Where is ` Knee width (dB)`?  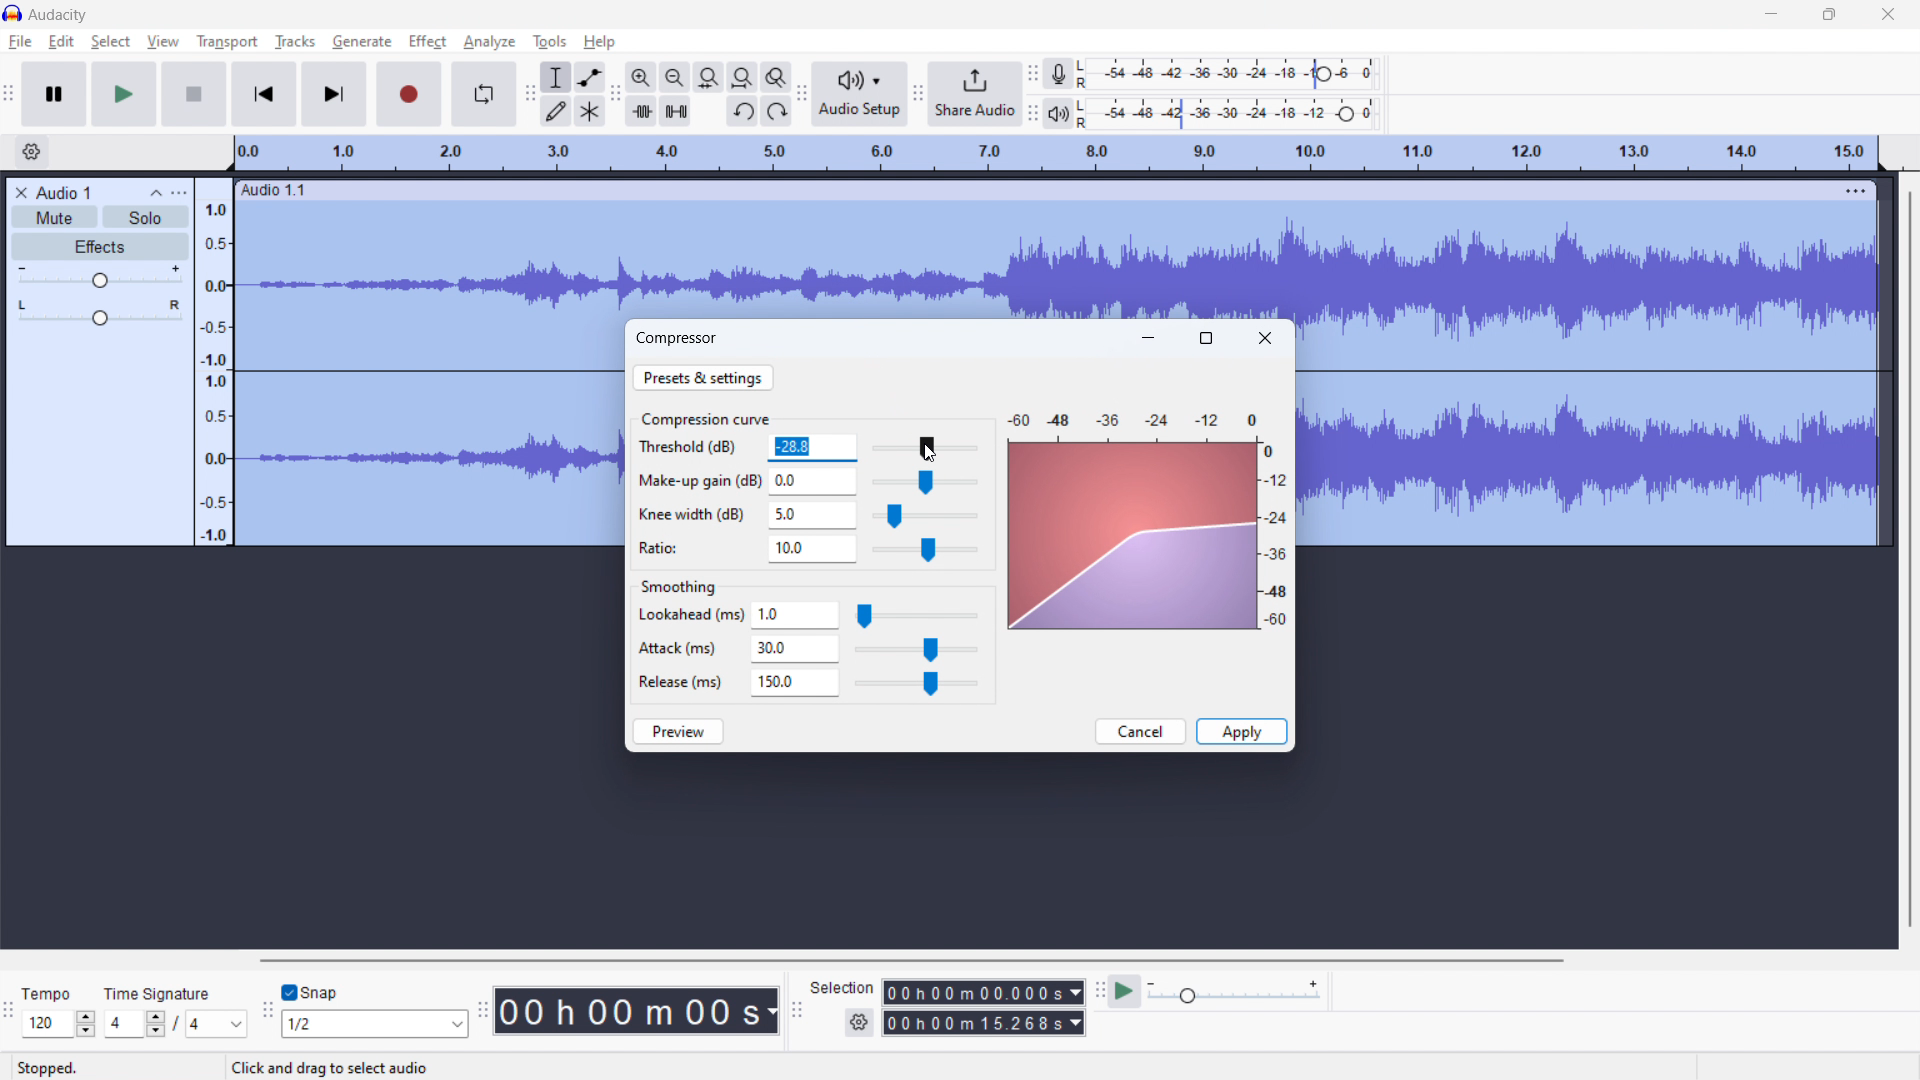  Knee width (dB) is located at coordinates (694, 515).